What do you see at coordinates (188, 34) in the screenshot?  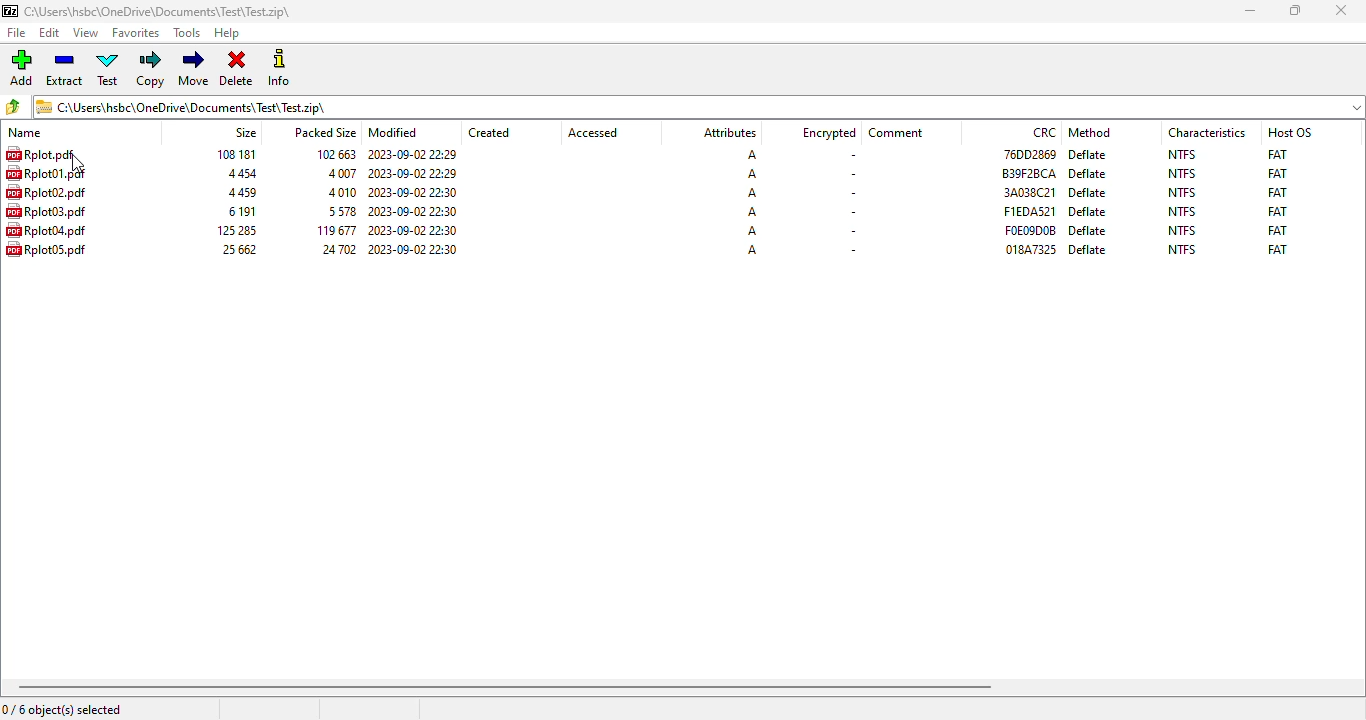 I see `tools` at bounding box center [188, 34].